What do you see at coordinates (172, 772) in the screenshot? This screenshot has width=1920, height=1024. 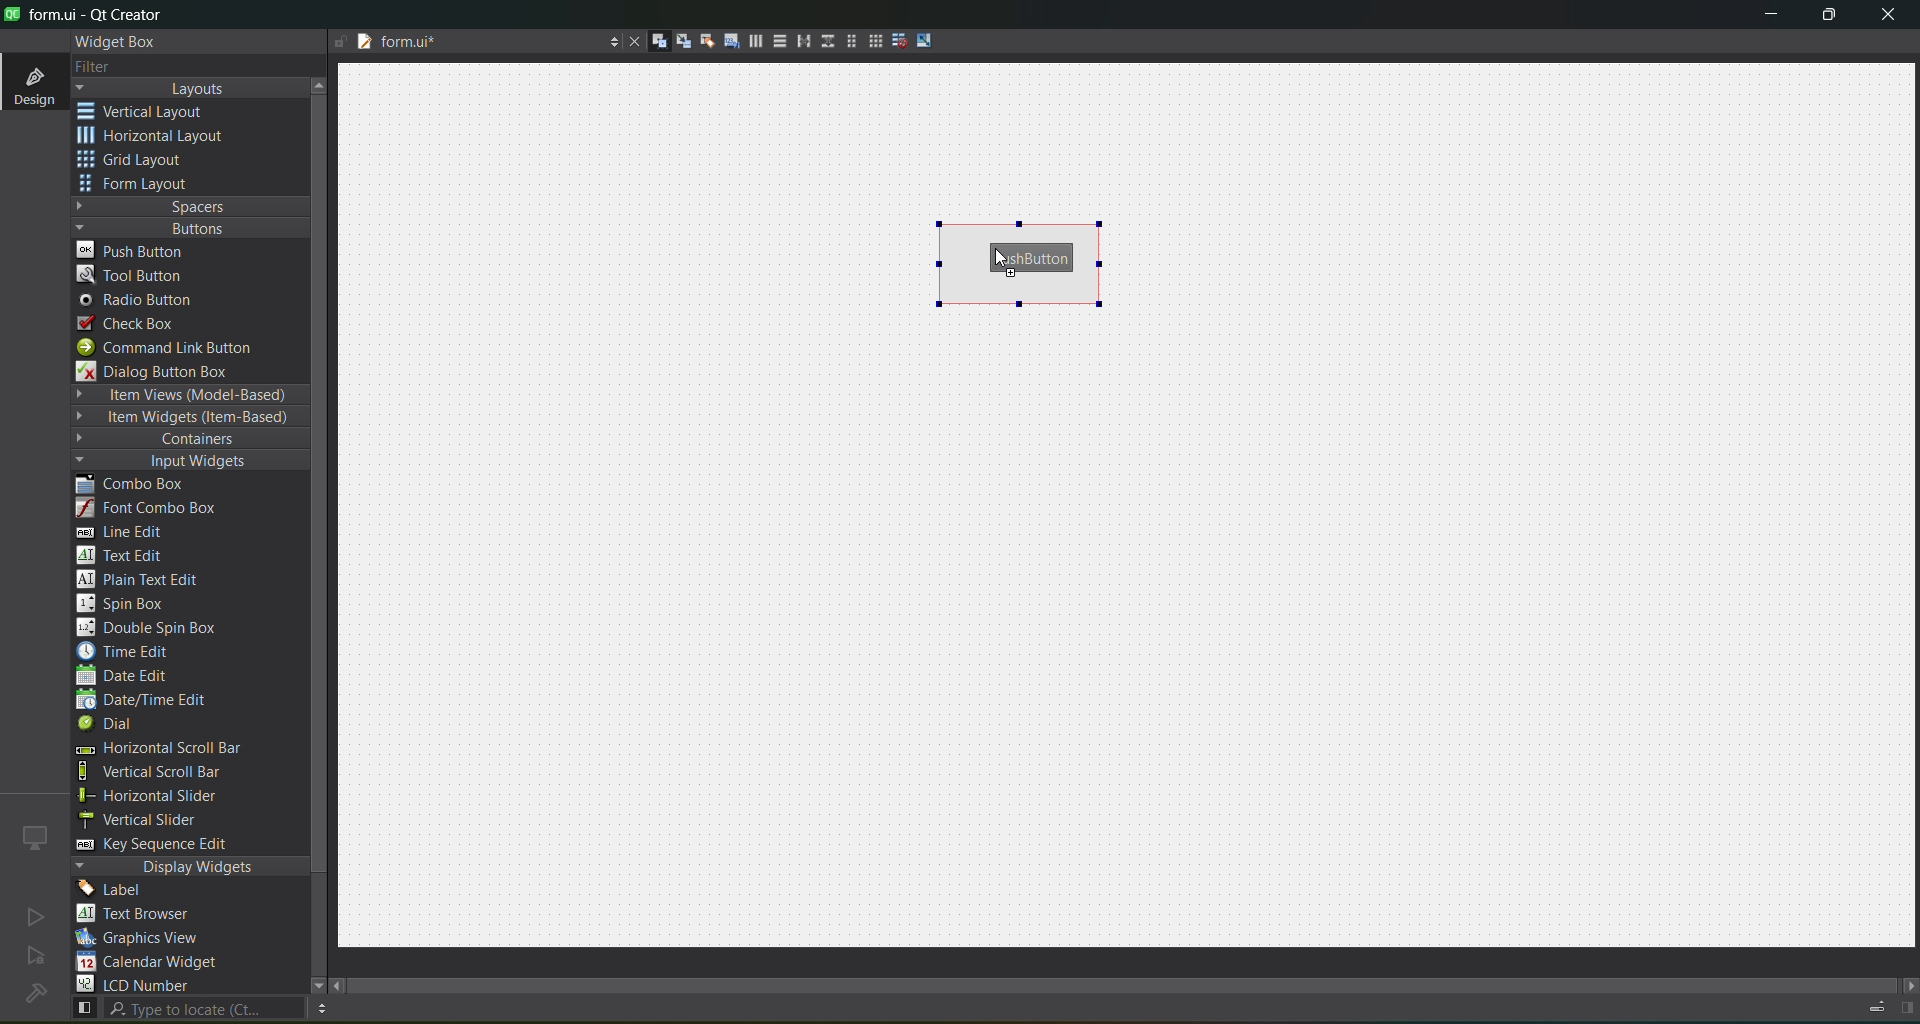 I see `vertical scroll bar` at bounding box center [172, 772].